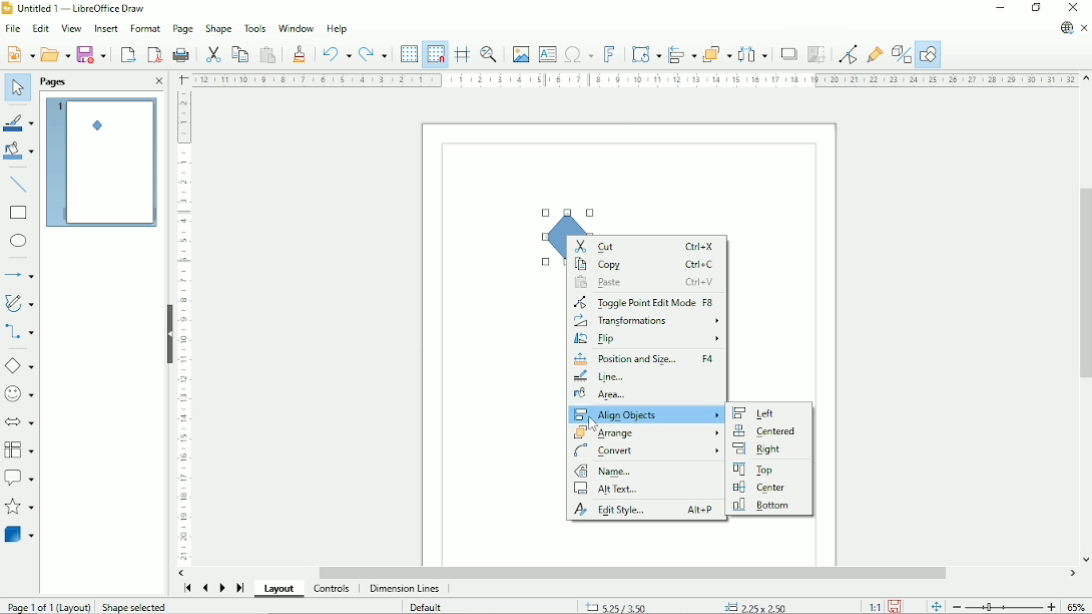 This screenshot has height=614, width=1092. What do you see at coordinates (761, 450) in the screenshot?
I see `Right` at bounding box center [761, 450].